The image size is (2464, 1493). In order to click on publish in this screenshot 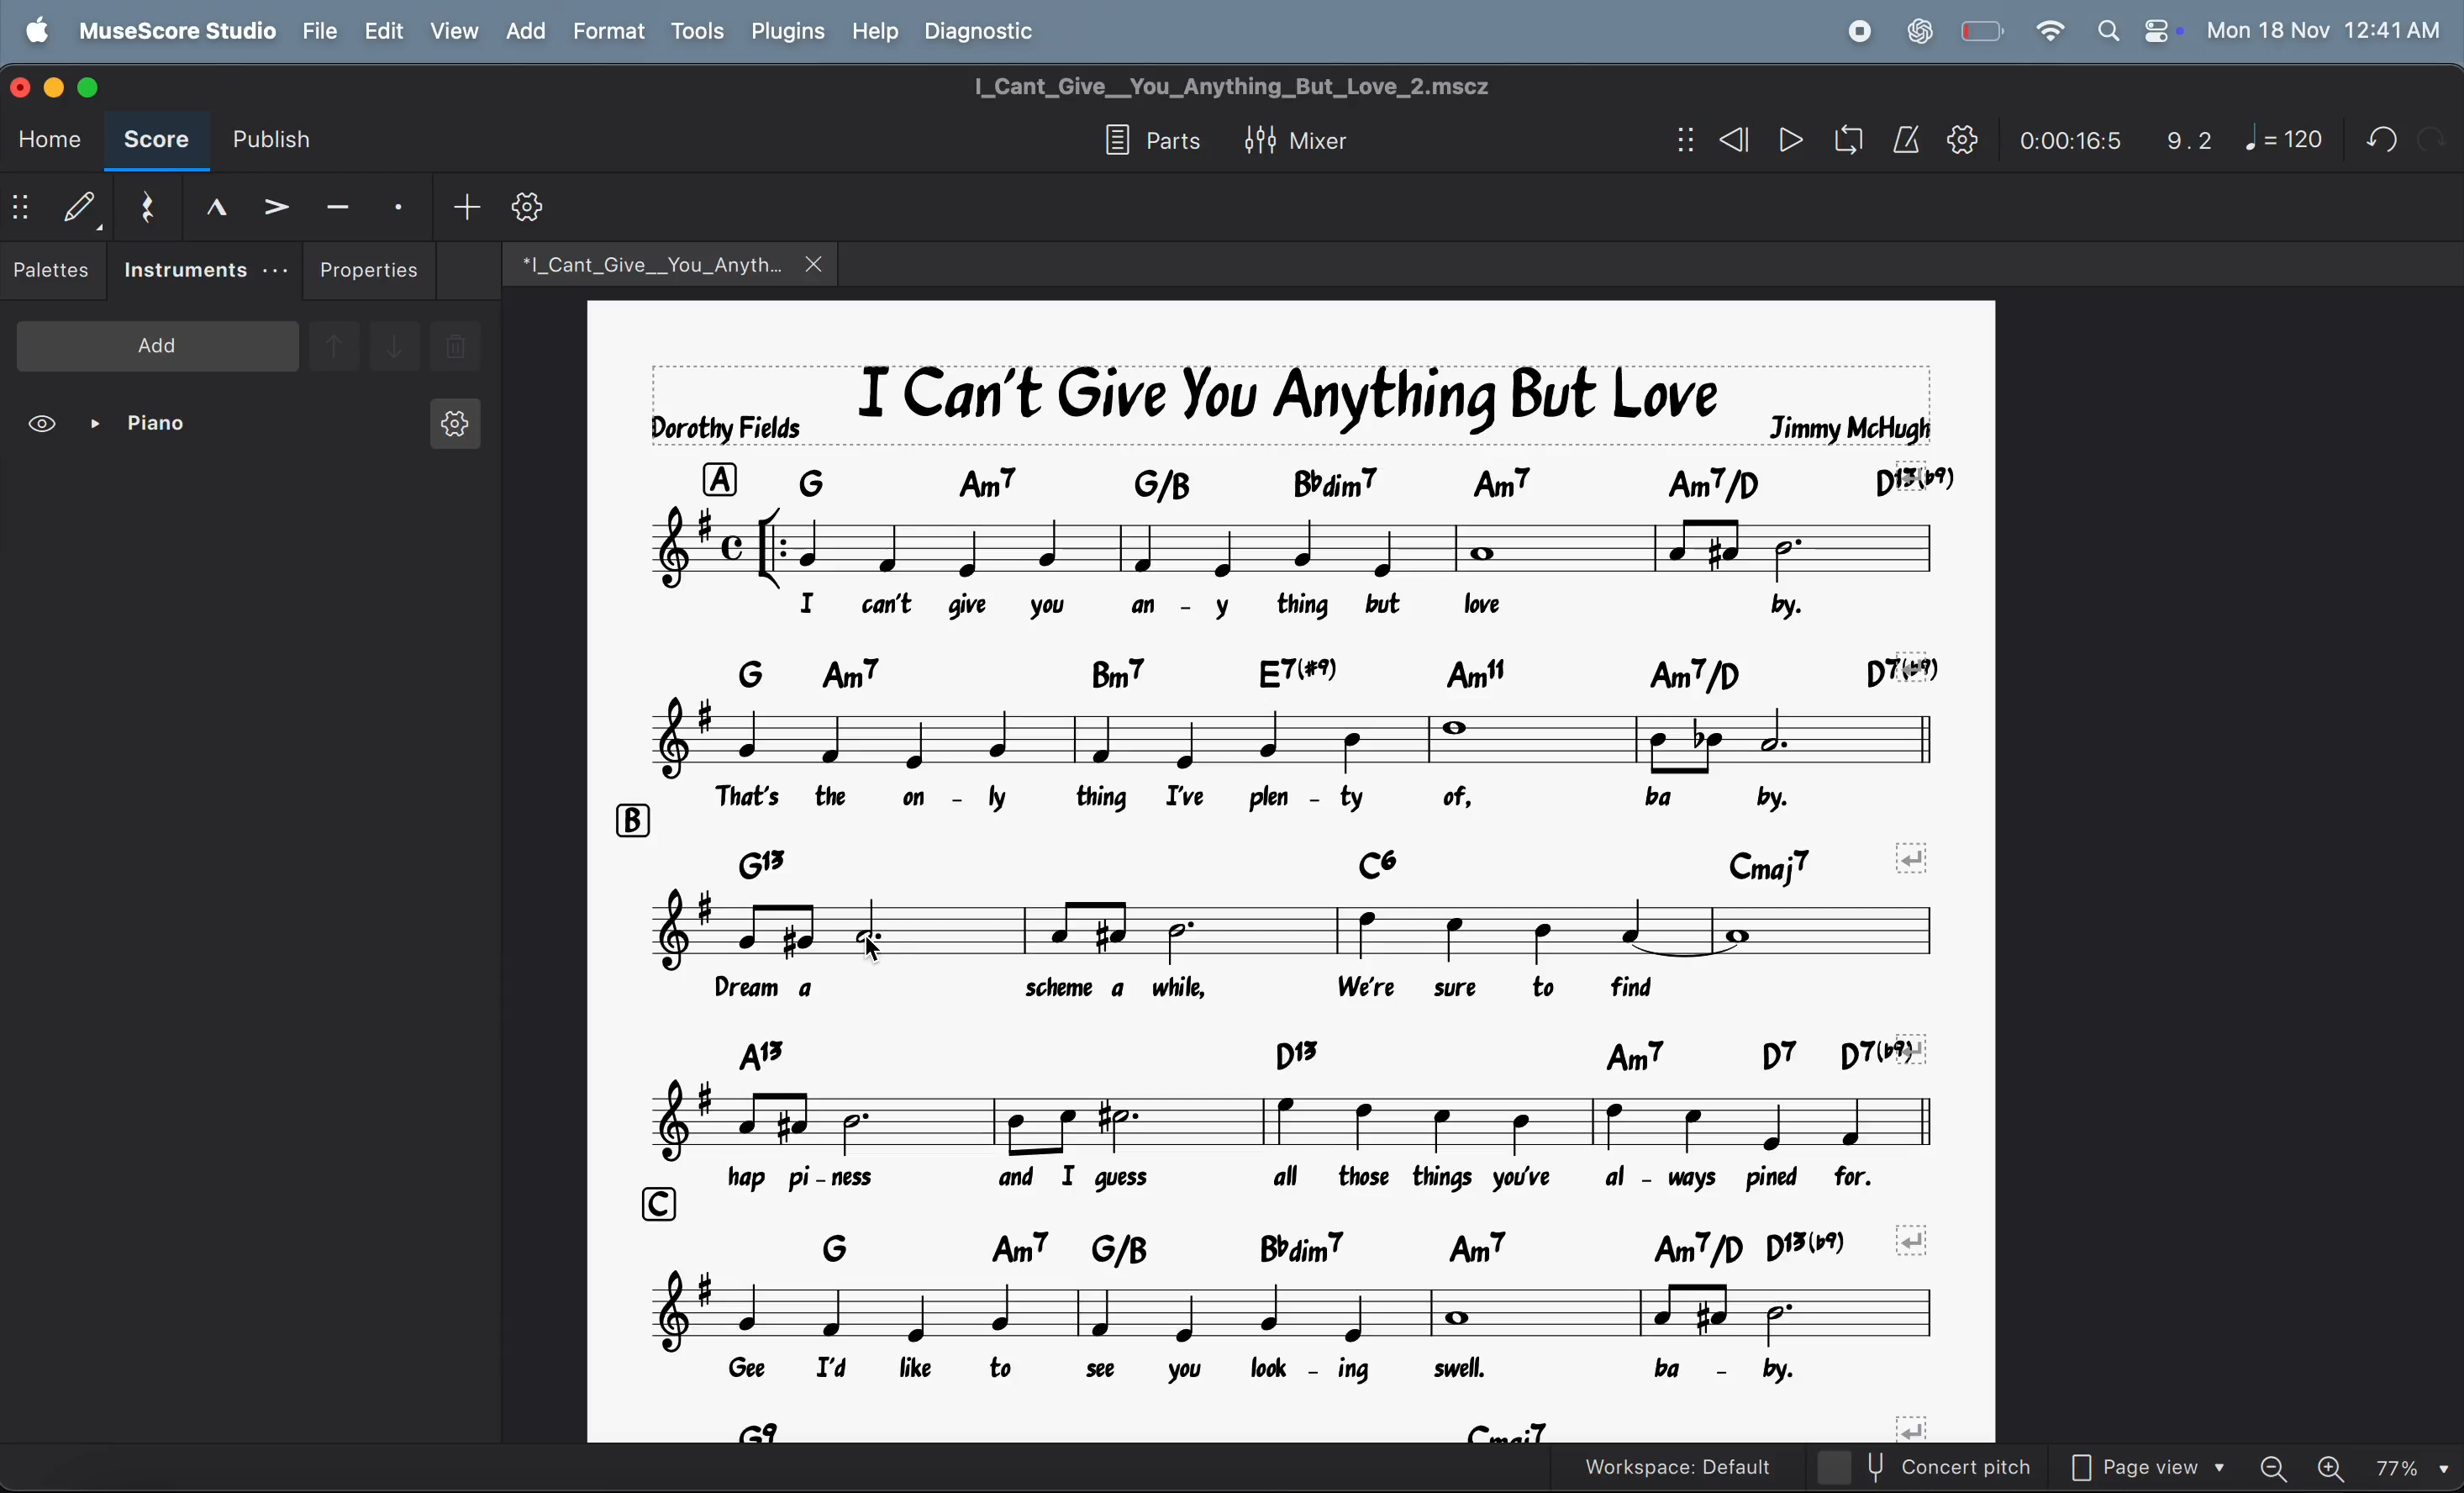, I will do `click(270, 140)`.